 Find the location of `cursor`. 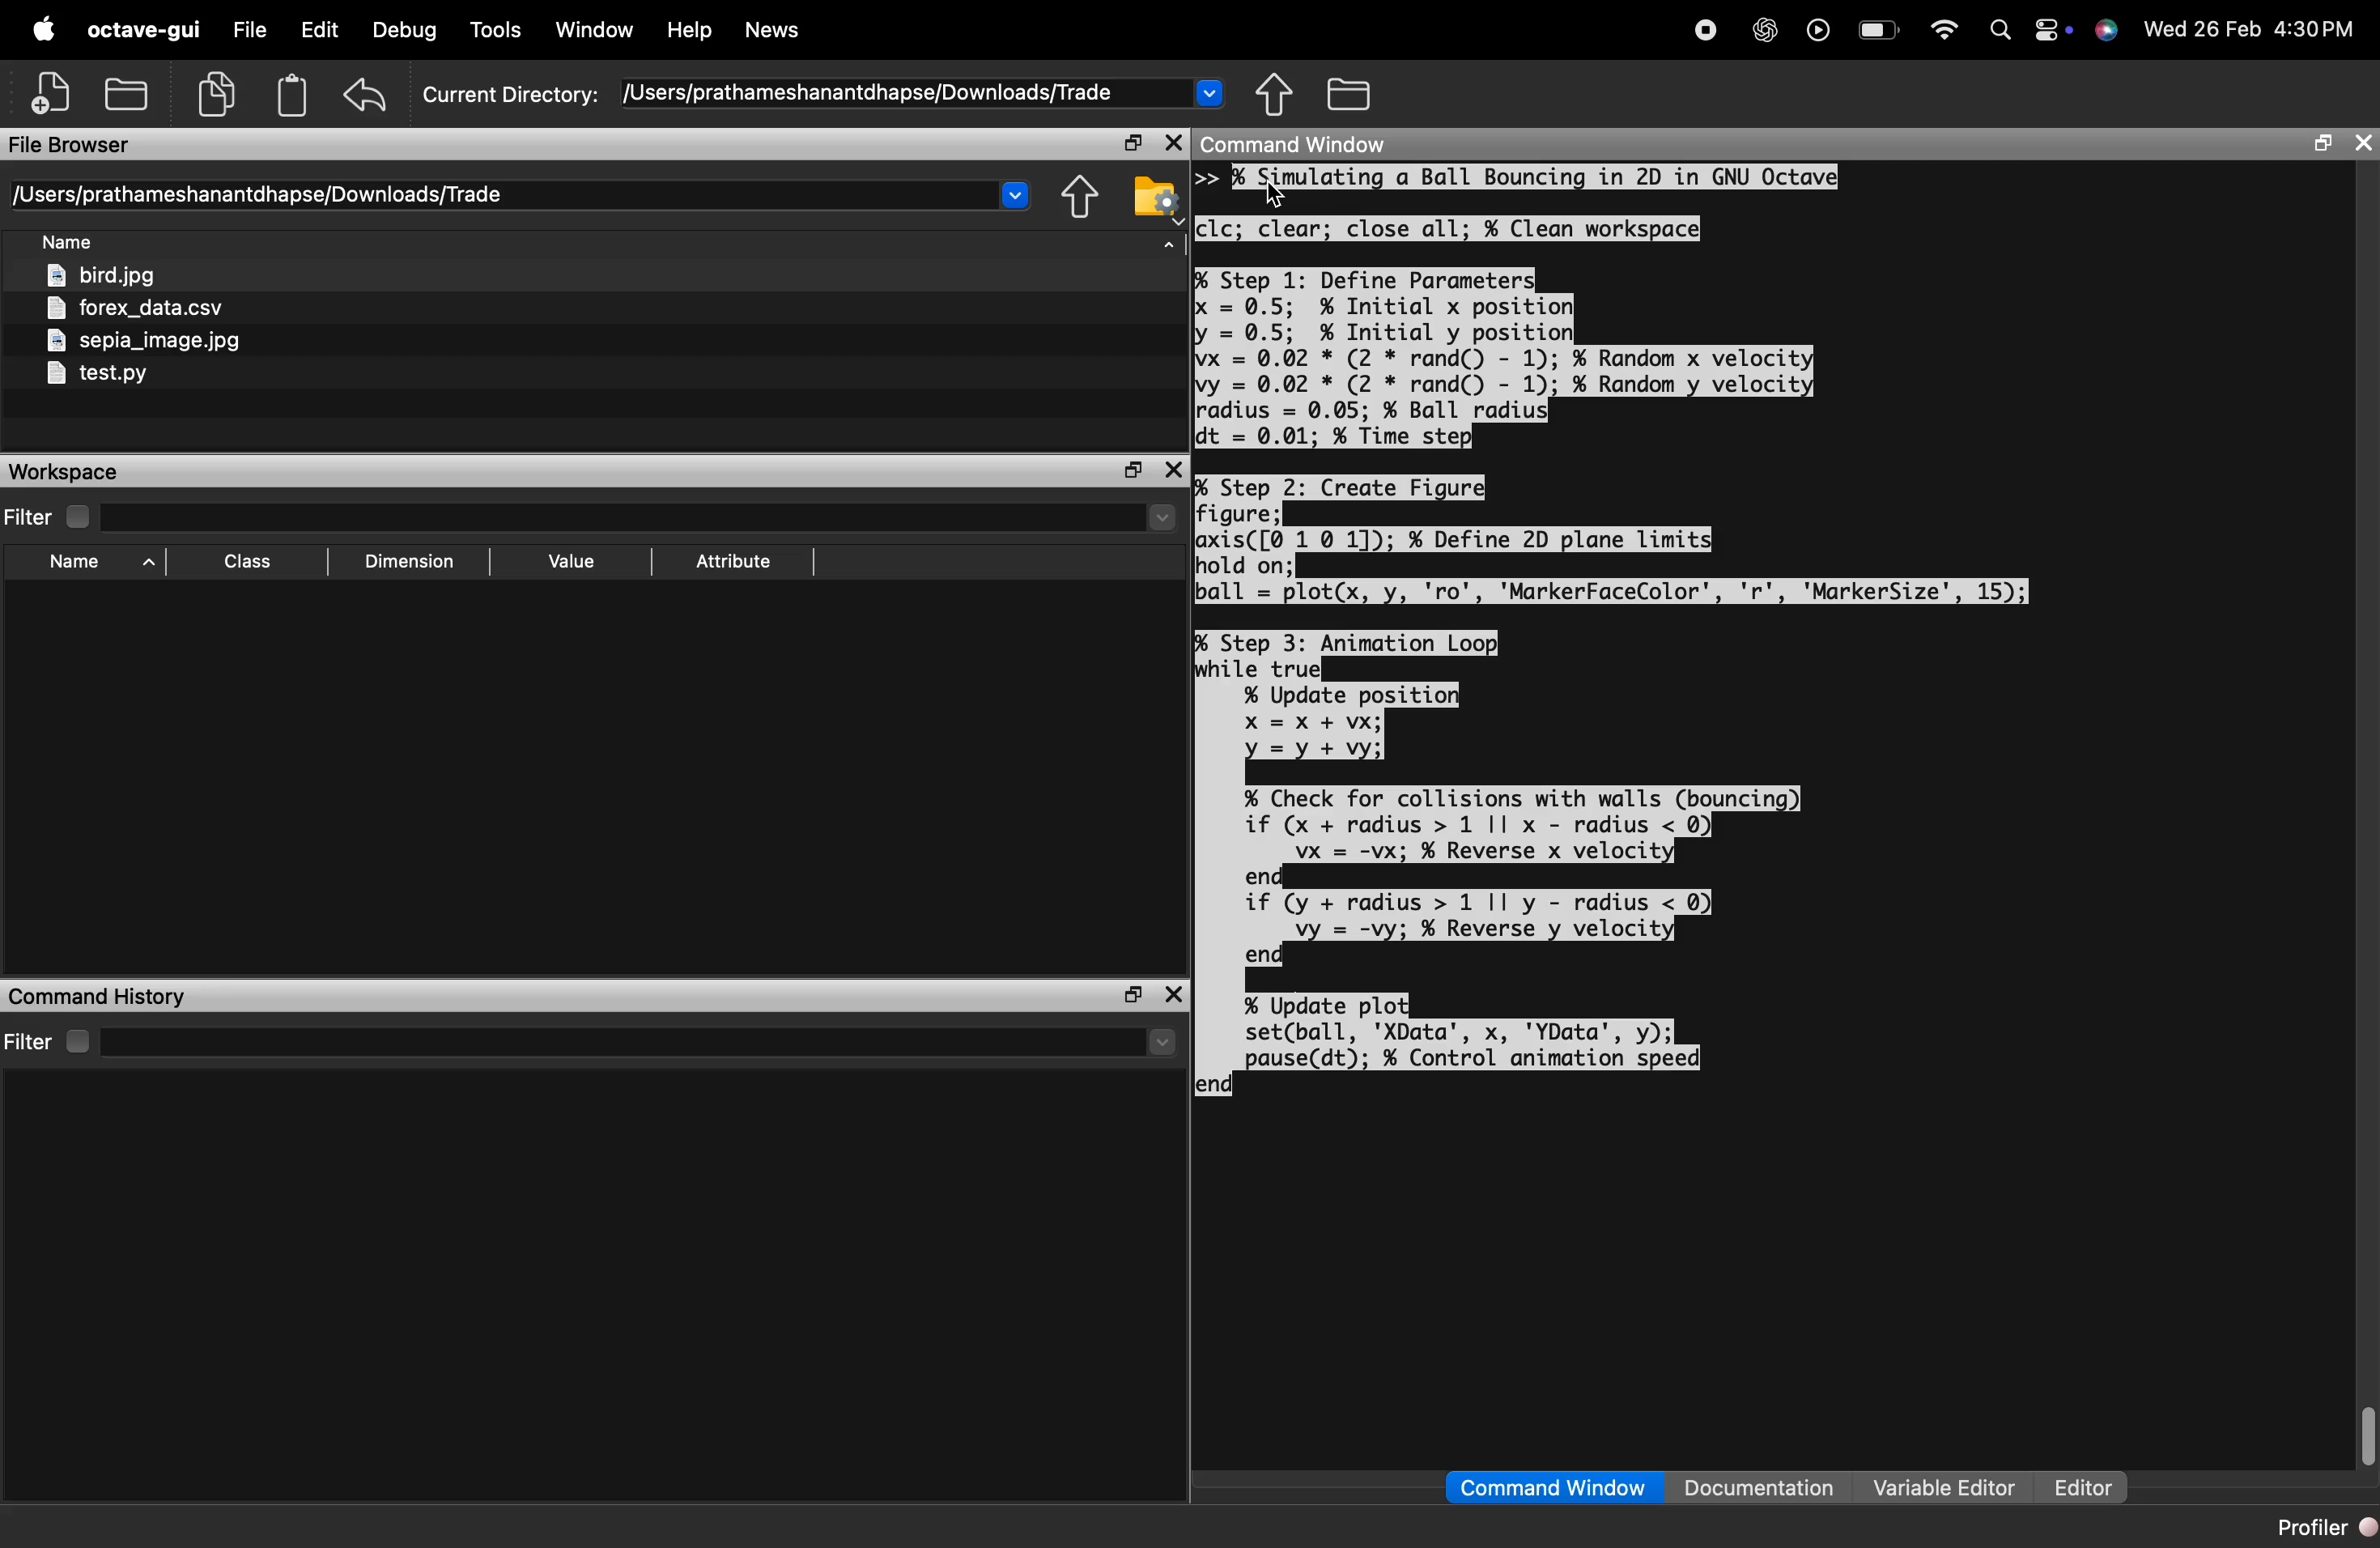

cursor is located at coordinates (1277, 195).